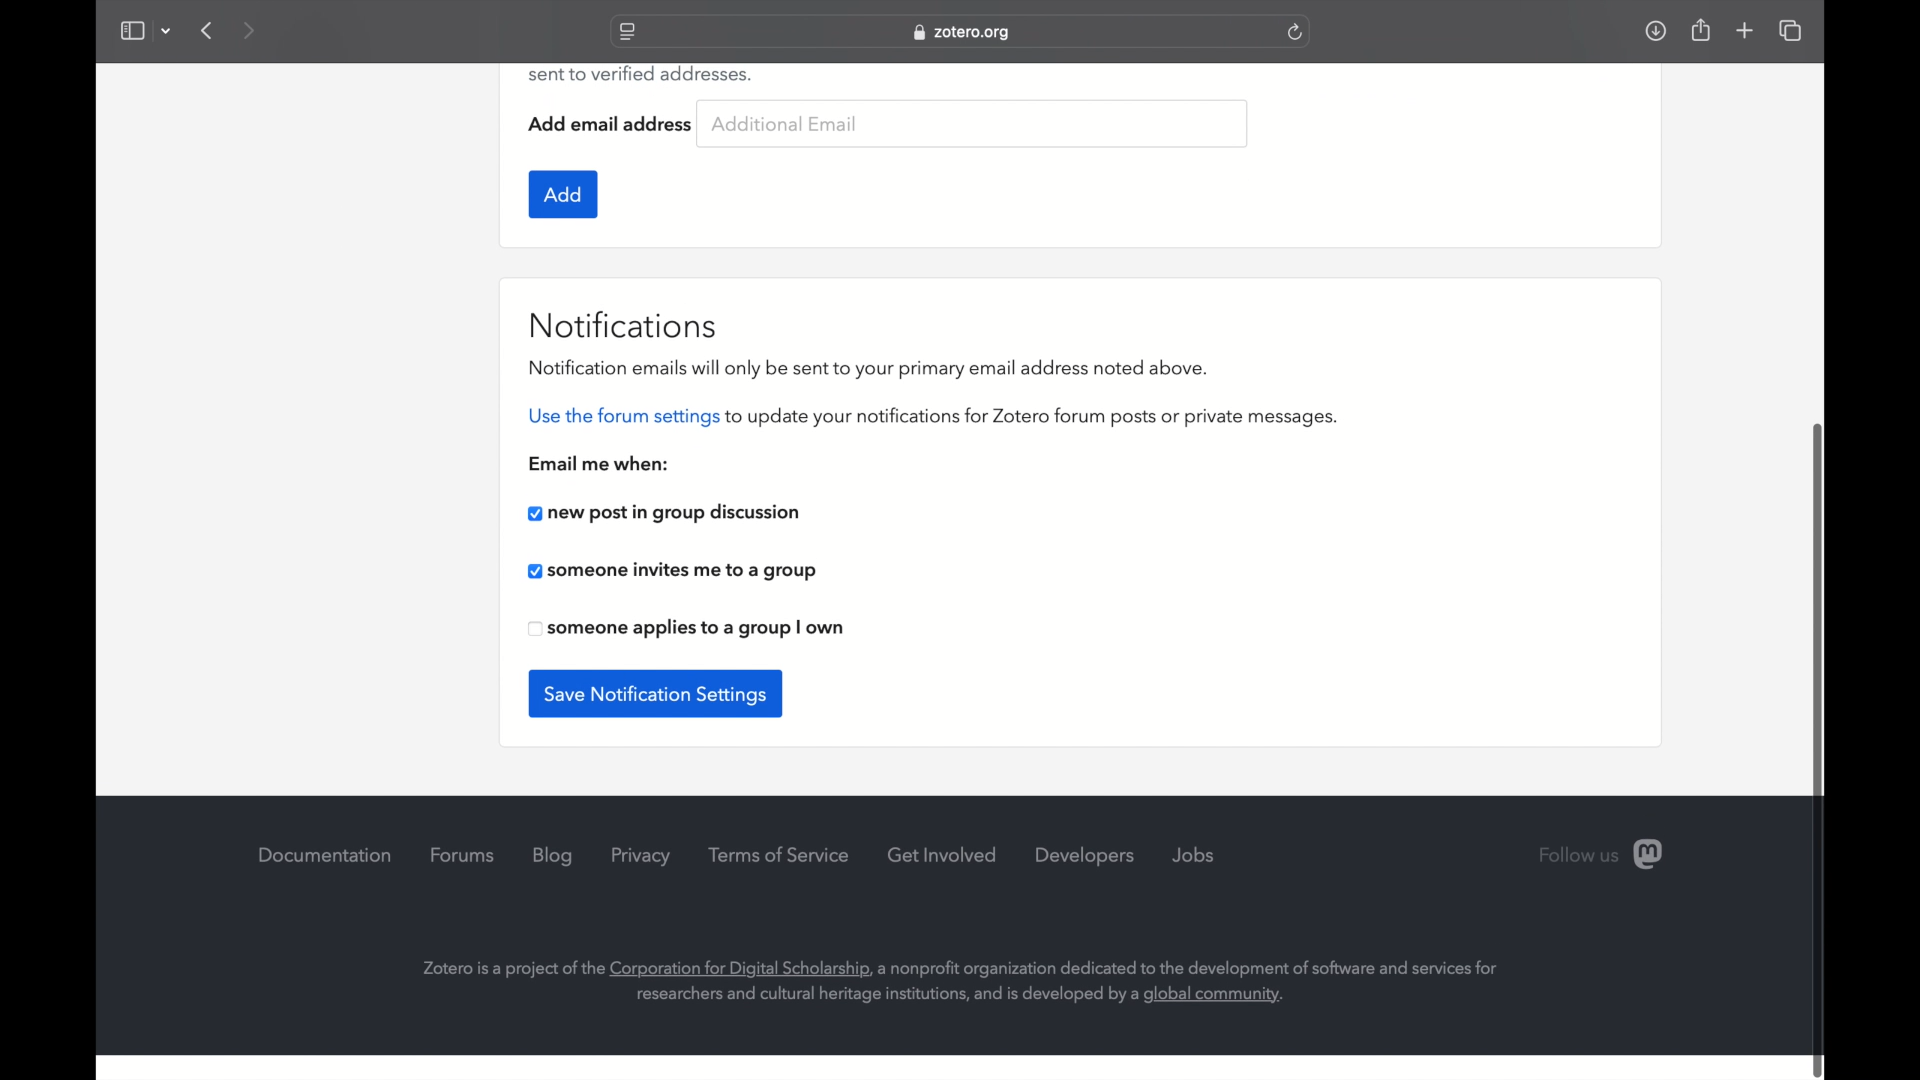  Describe the element at coordinates (1820, 748) in the screenshot. I see `scroll box` at that location.